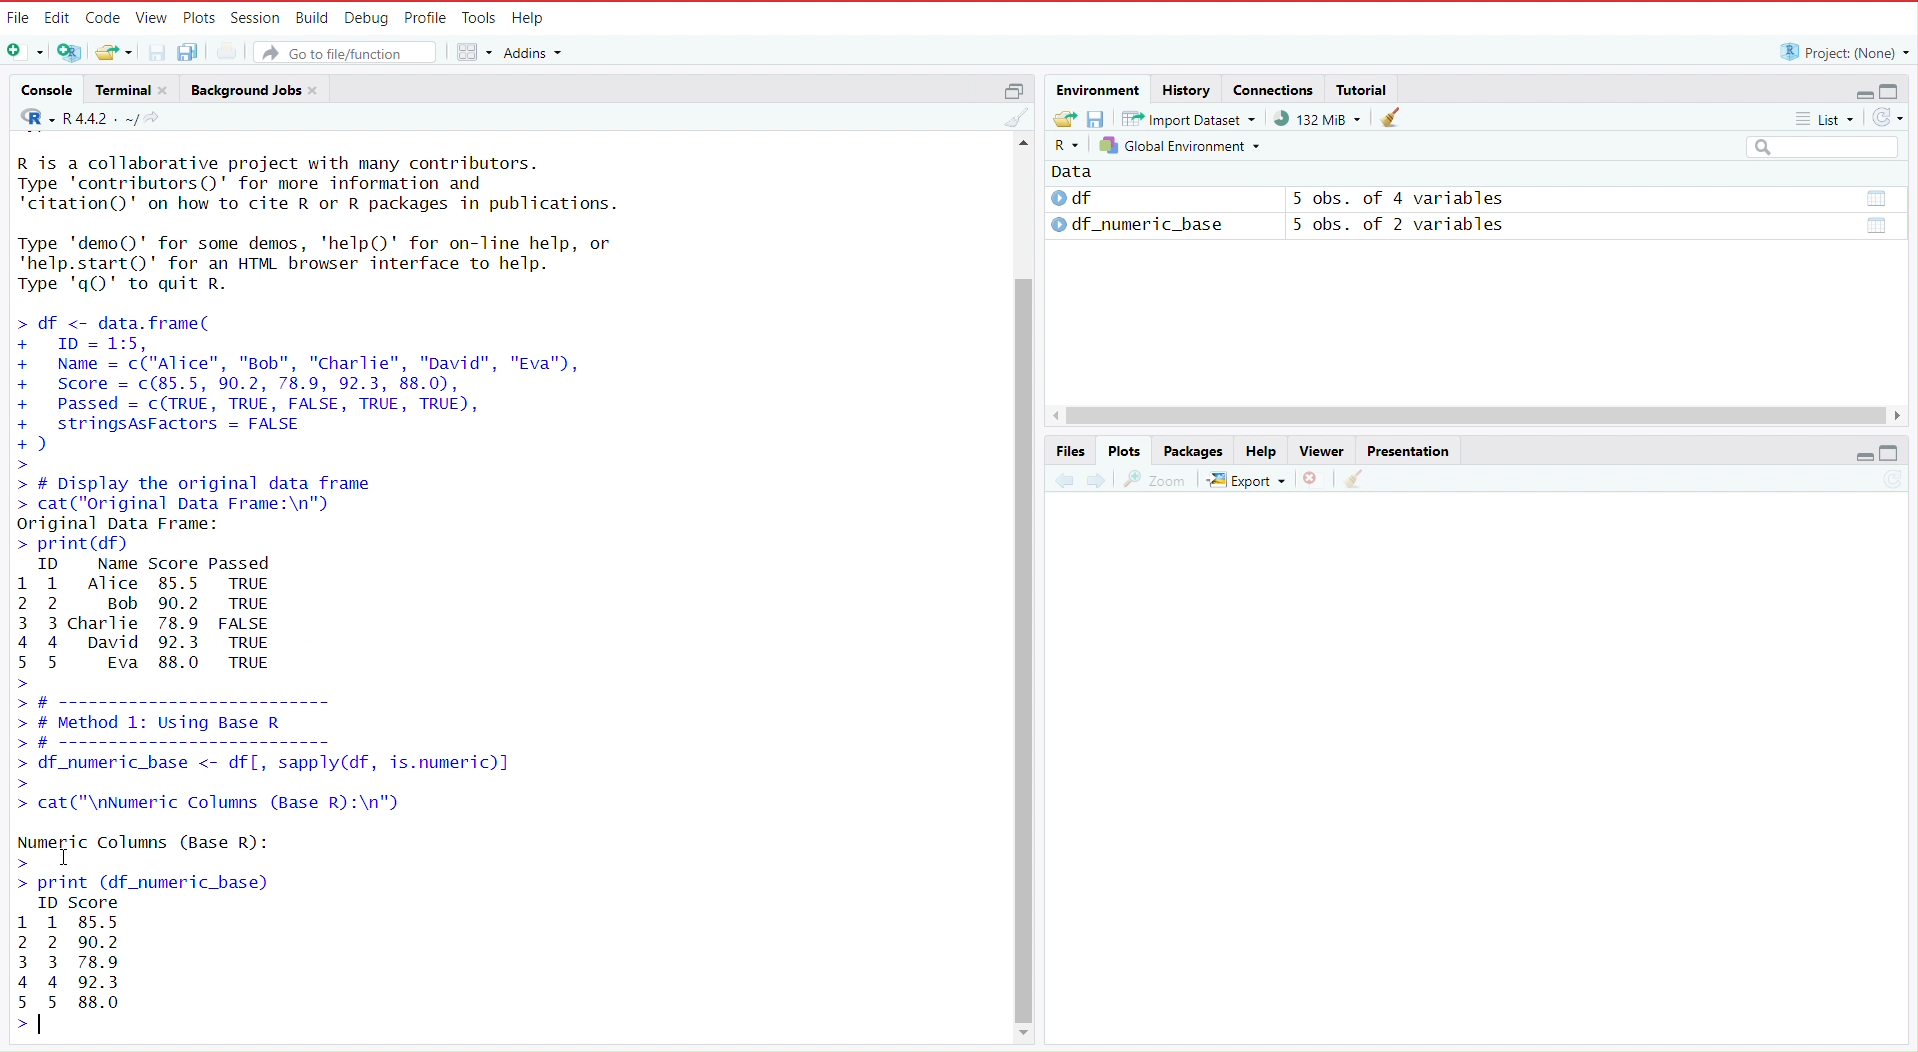 The image size is (1918, 1052). I want to click on Viewer, so click(1319, 449).